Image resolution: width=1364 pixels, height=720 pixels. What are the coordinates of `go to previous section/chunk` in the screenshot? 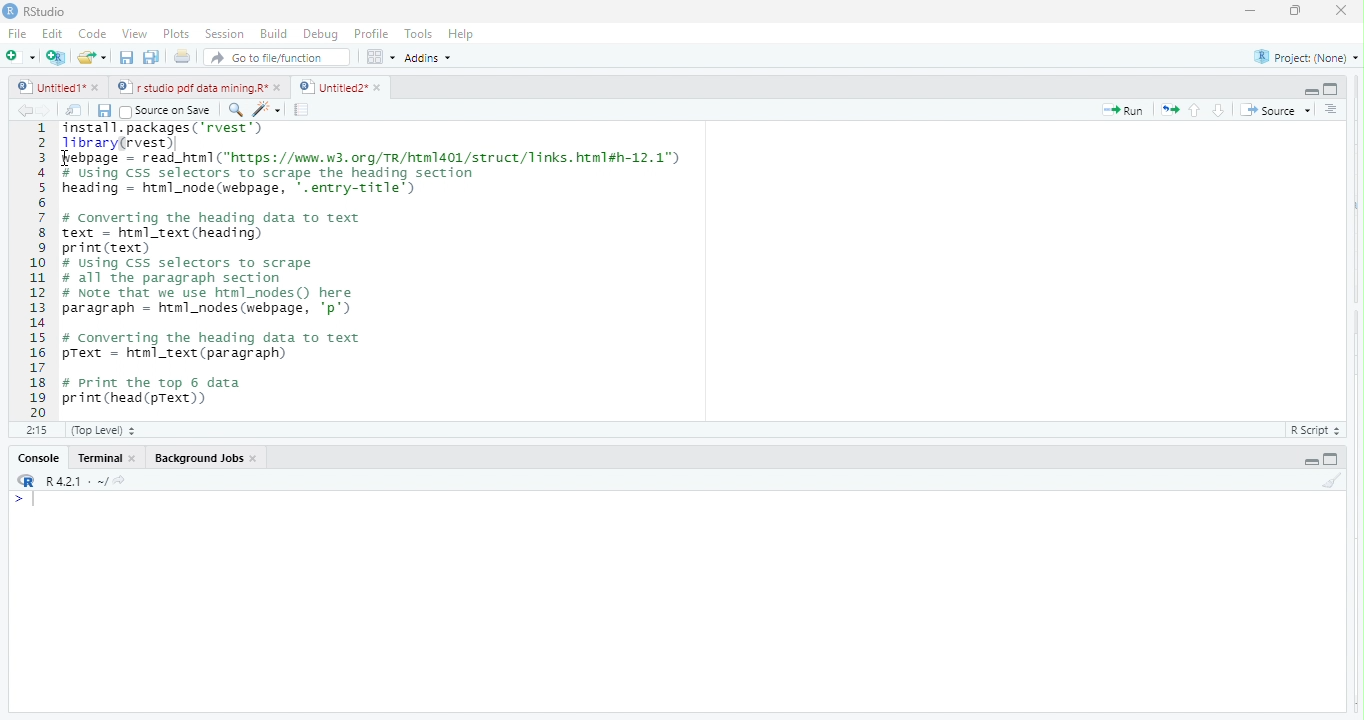 It's located at (1196, 111).